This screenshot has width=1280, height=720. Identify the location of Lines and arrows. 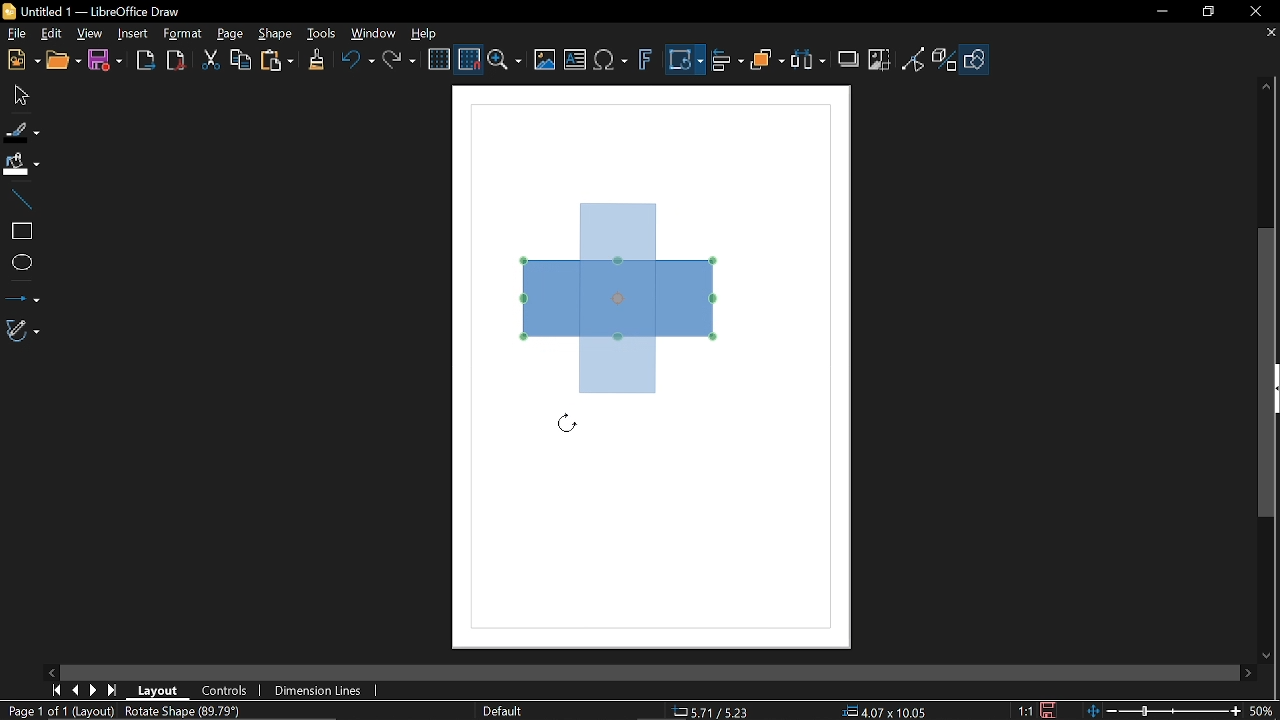
(21, 296).